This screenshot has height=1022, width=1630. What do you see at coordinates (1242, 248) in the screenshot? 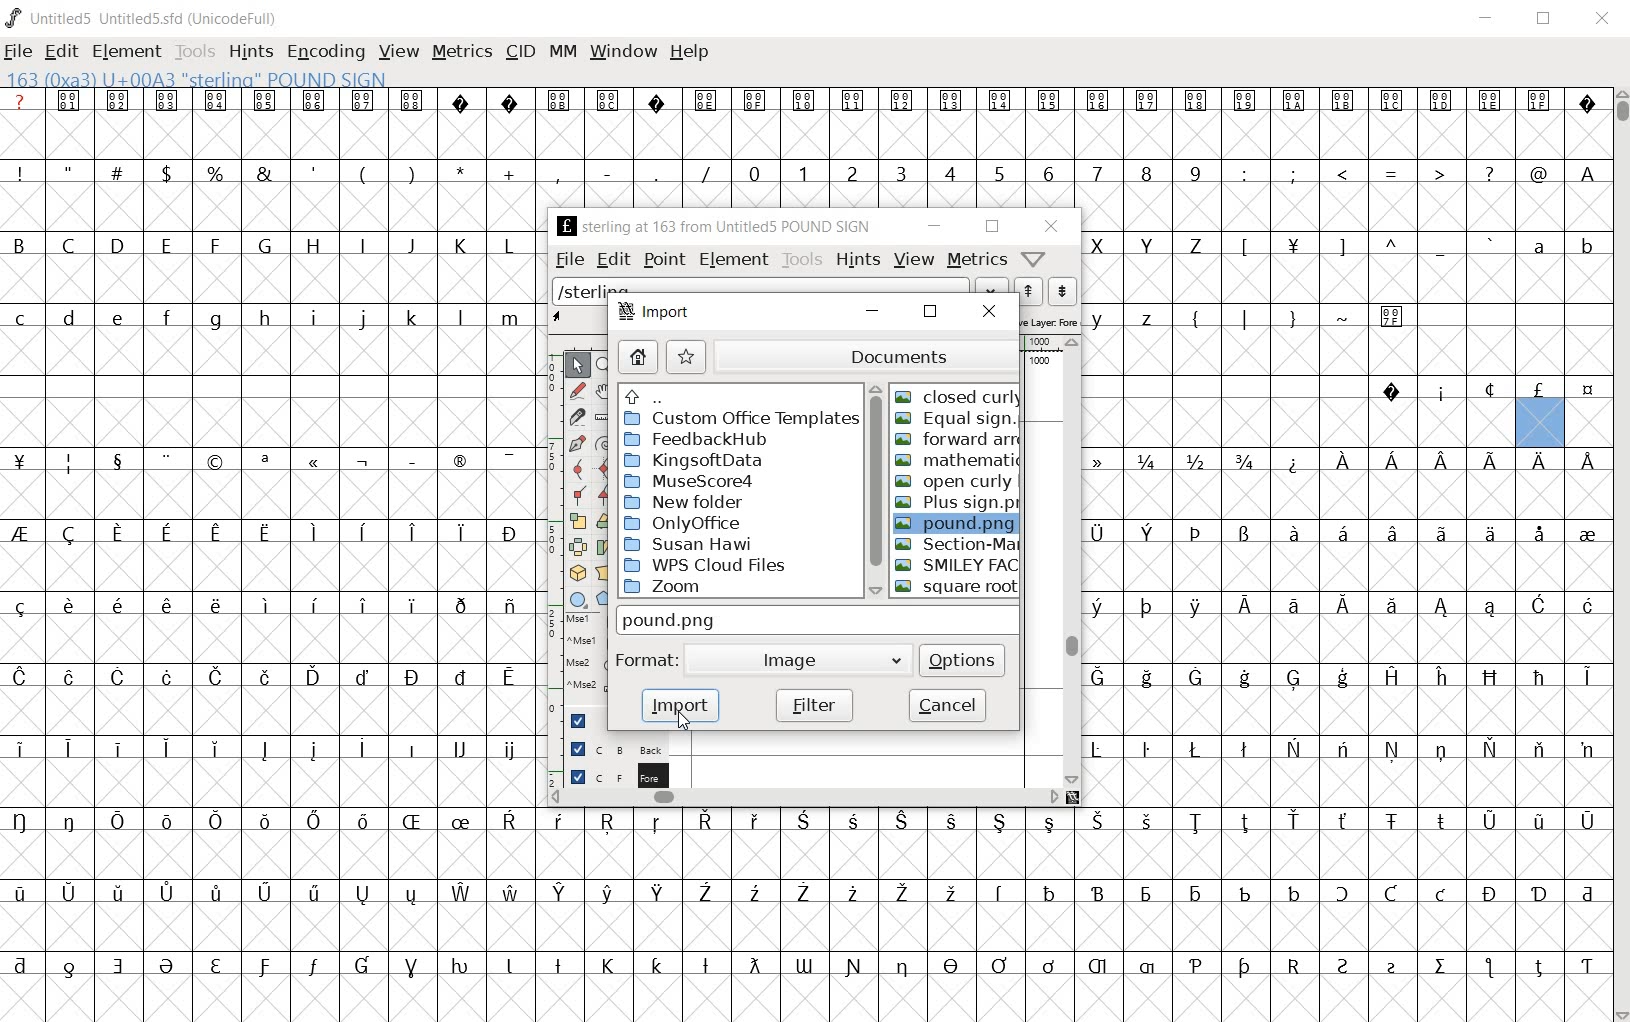
I see `[` at bounding box center [1242, 248].